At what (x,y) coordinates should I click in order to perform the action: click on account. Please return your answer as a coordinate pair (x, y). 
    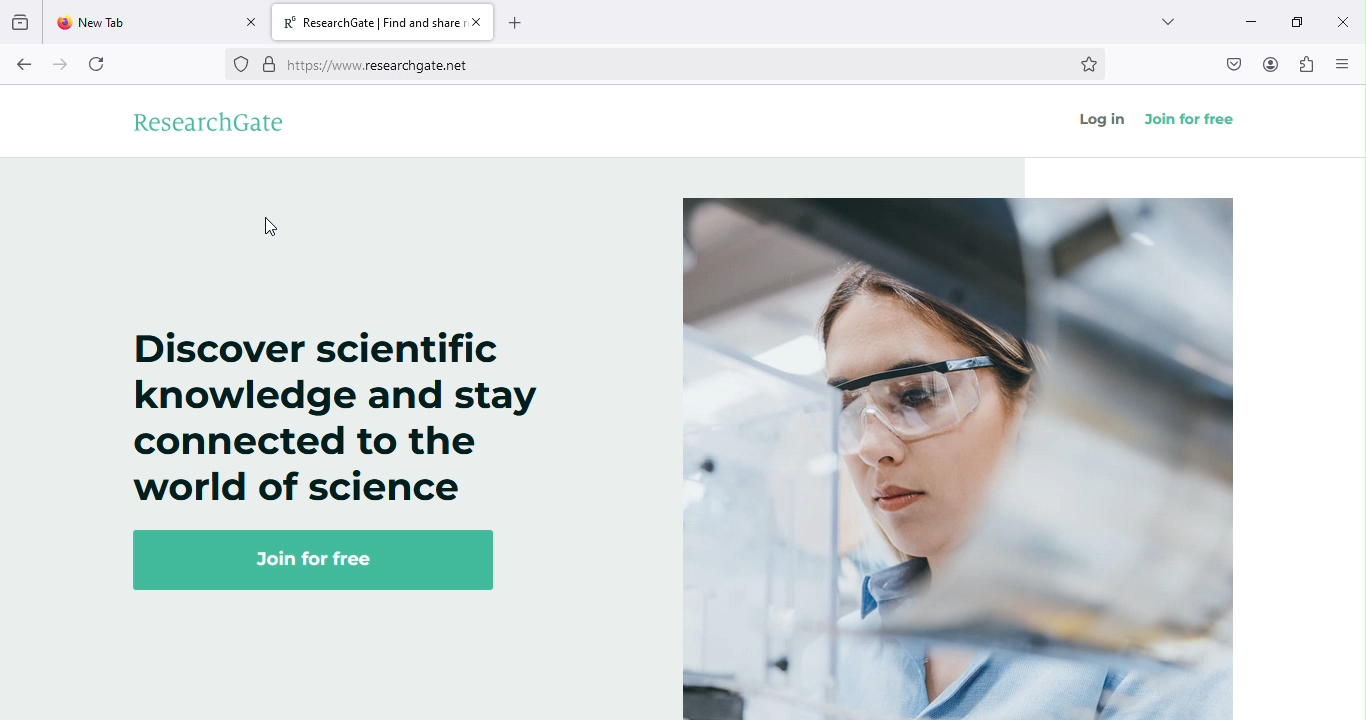
    Looking at the image, I should click on (1274, 65).